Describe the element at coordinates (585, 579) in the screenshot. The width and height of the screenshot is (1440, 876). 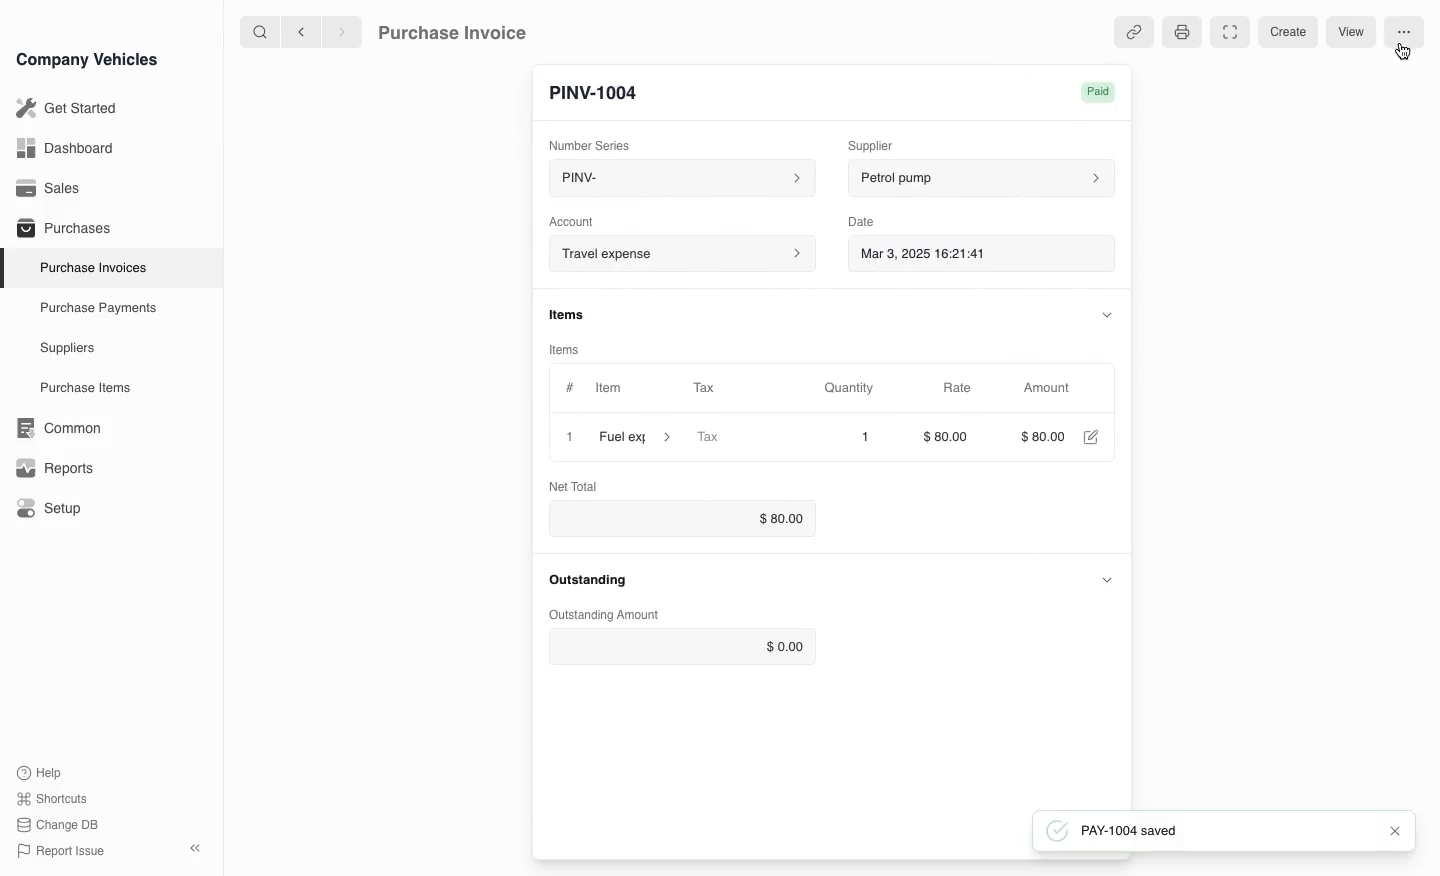
I see `Outstanding` at that location.